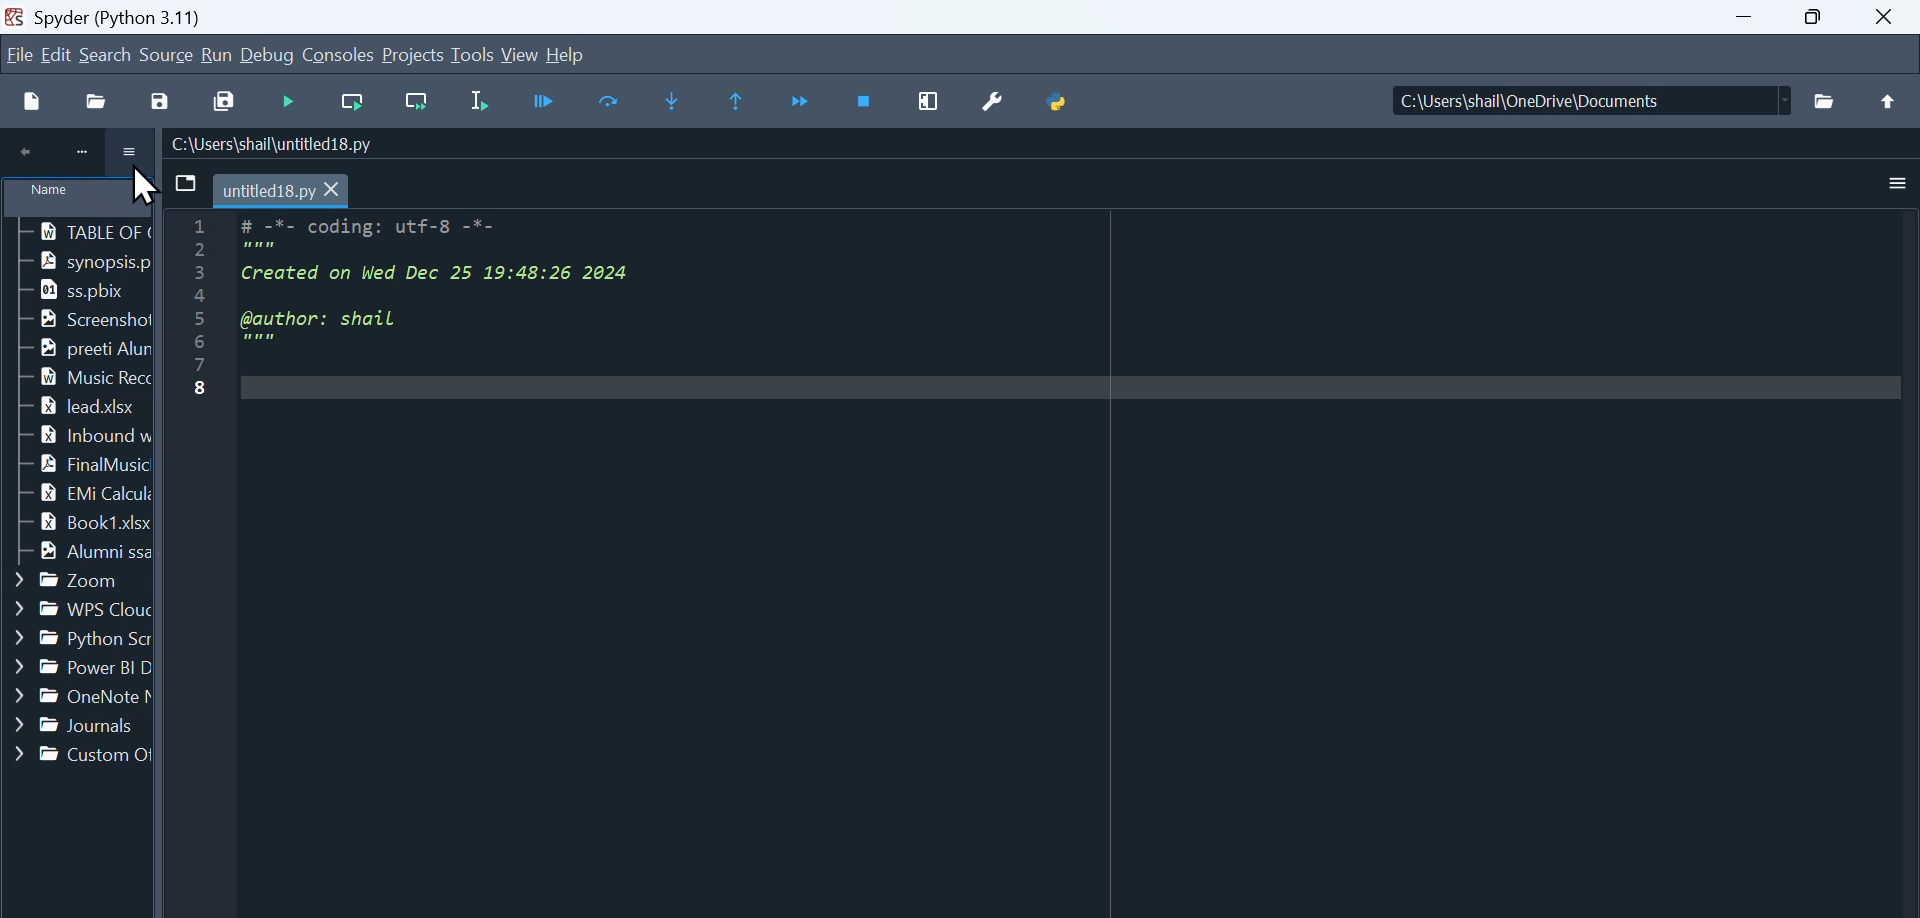 The width and height of the screenshot is (1920, 918). Describe the element at coordinates (77, 494) in the screenshot. I see `EM: Calcul:..` at that location.